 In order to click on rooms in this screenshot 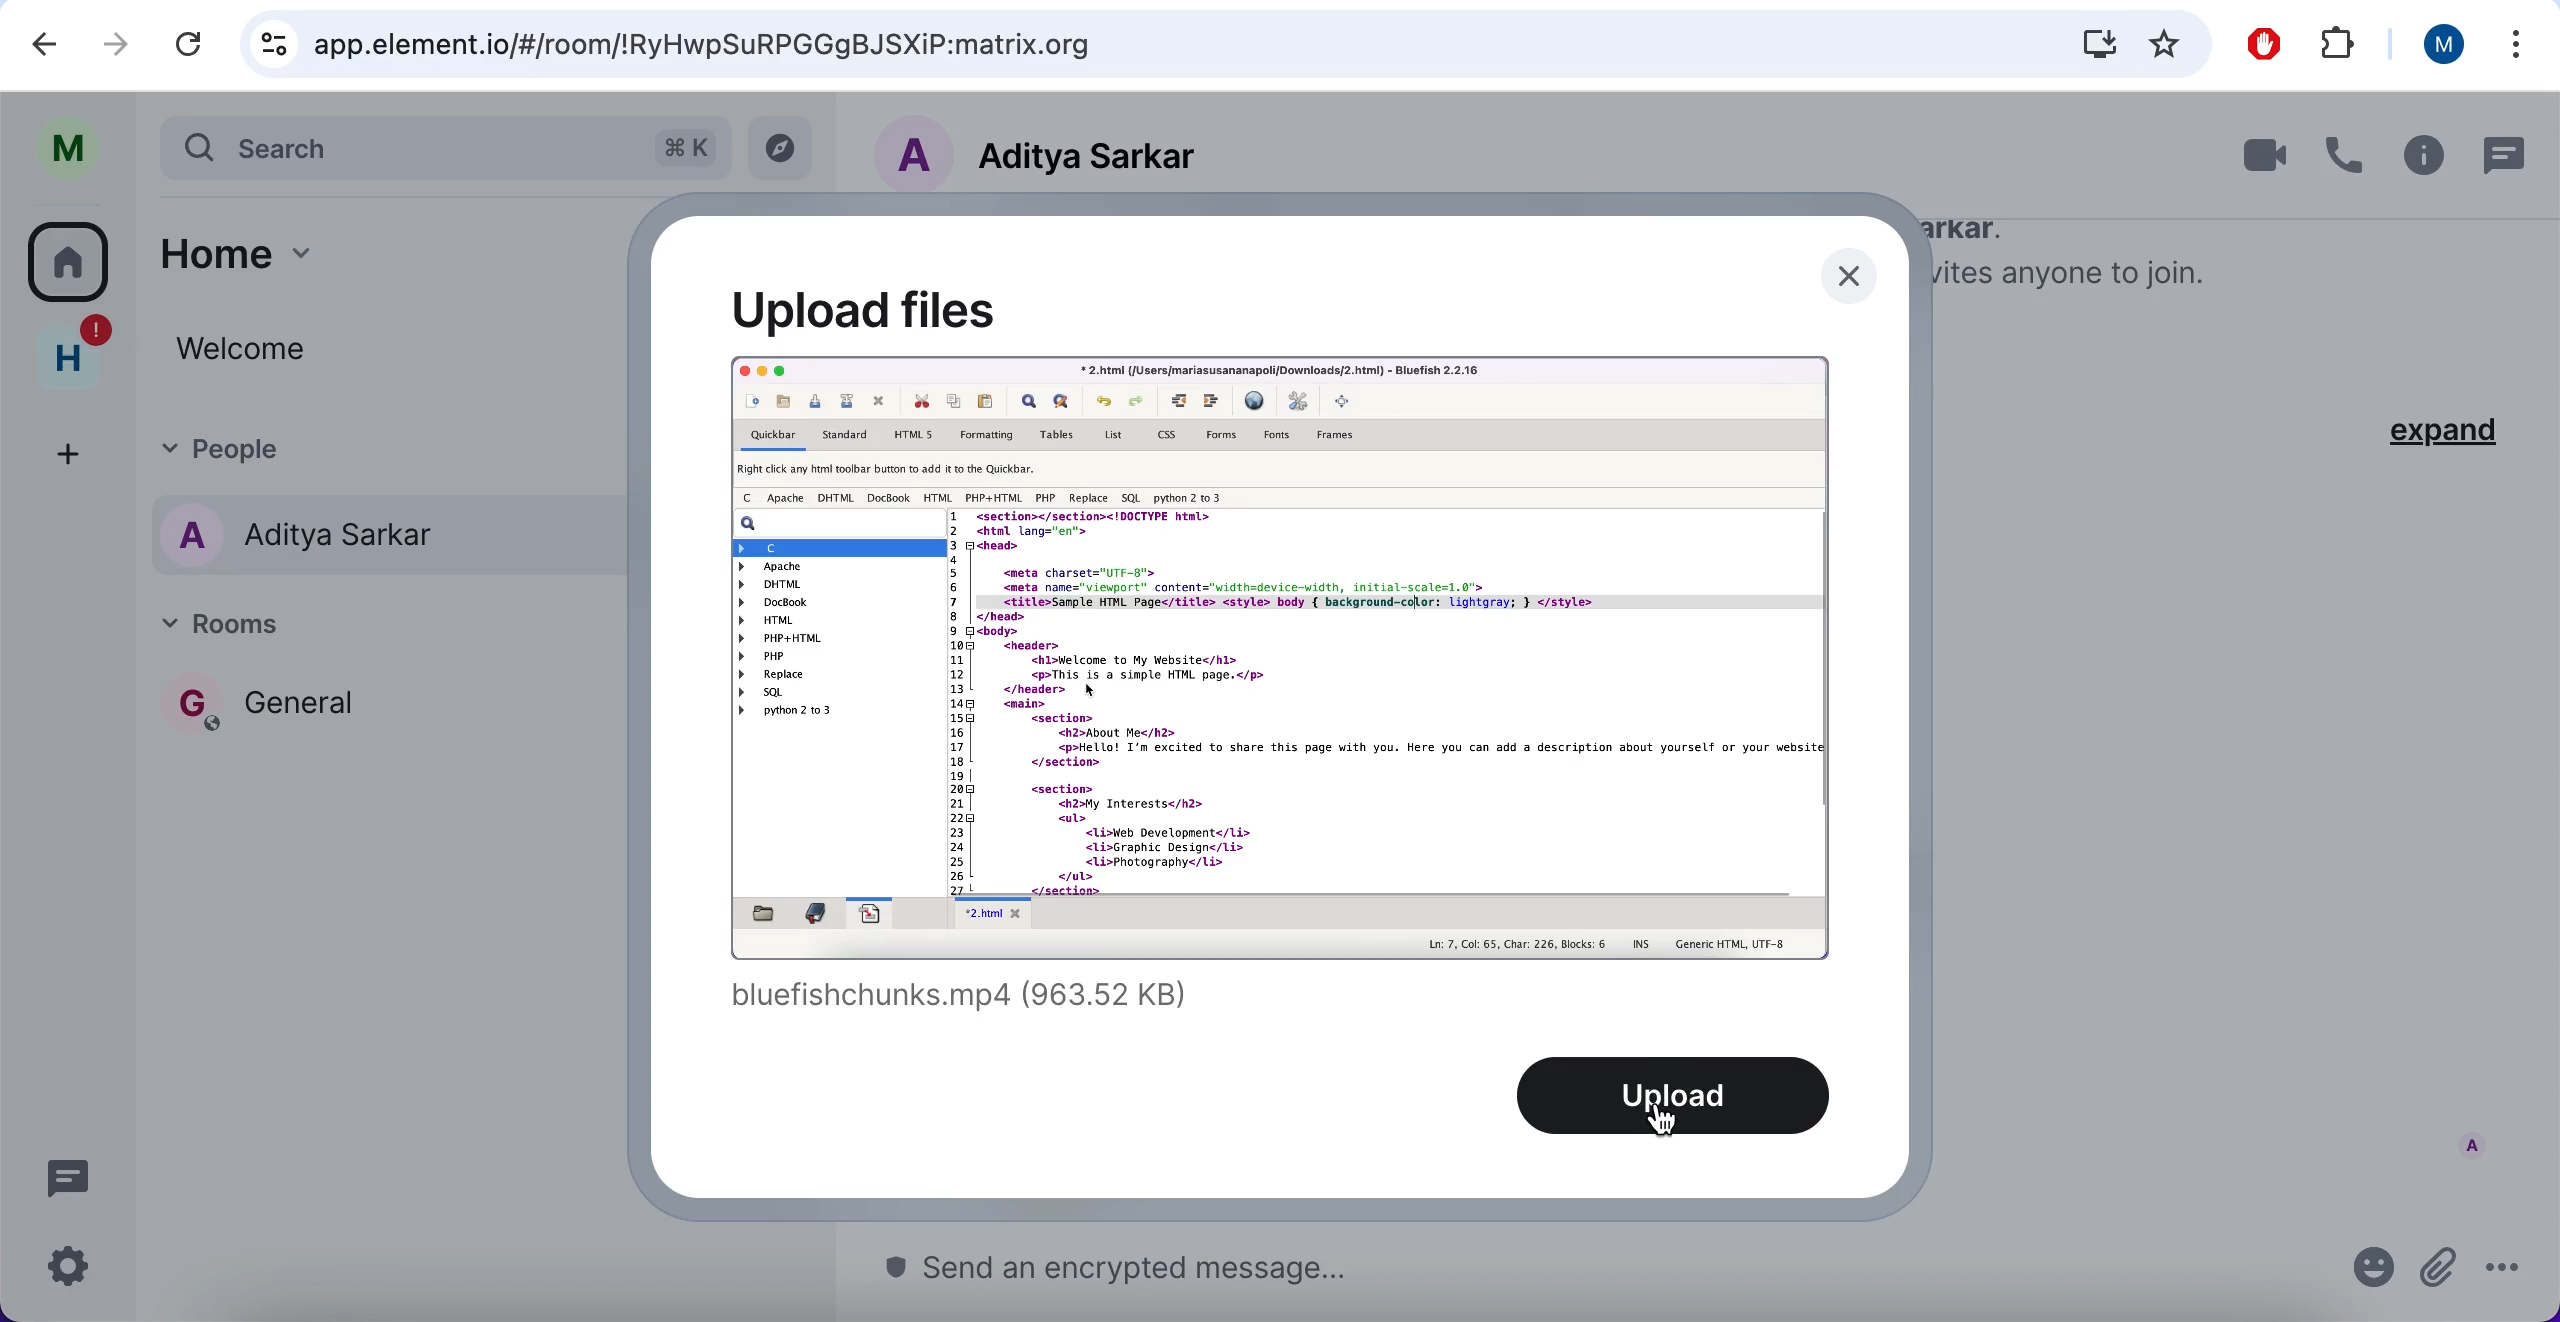, I will do `click(390, 734)`.